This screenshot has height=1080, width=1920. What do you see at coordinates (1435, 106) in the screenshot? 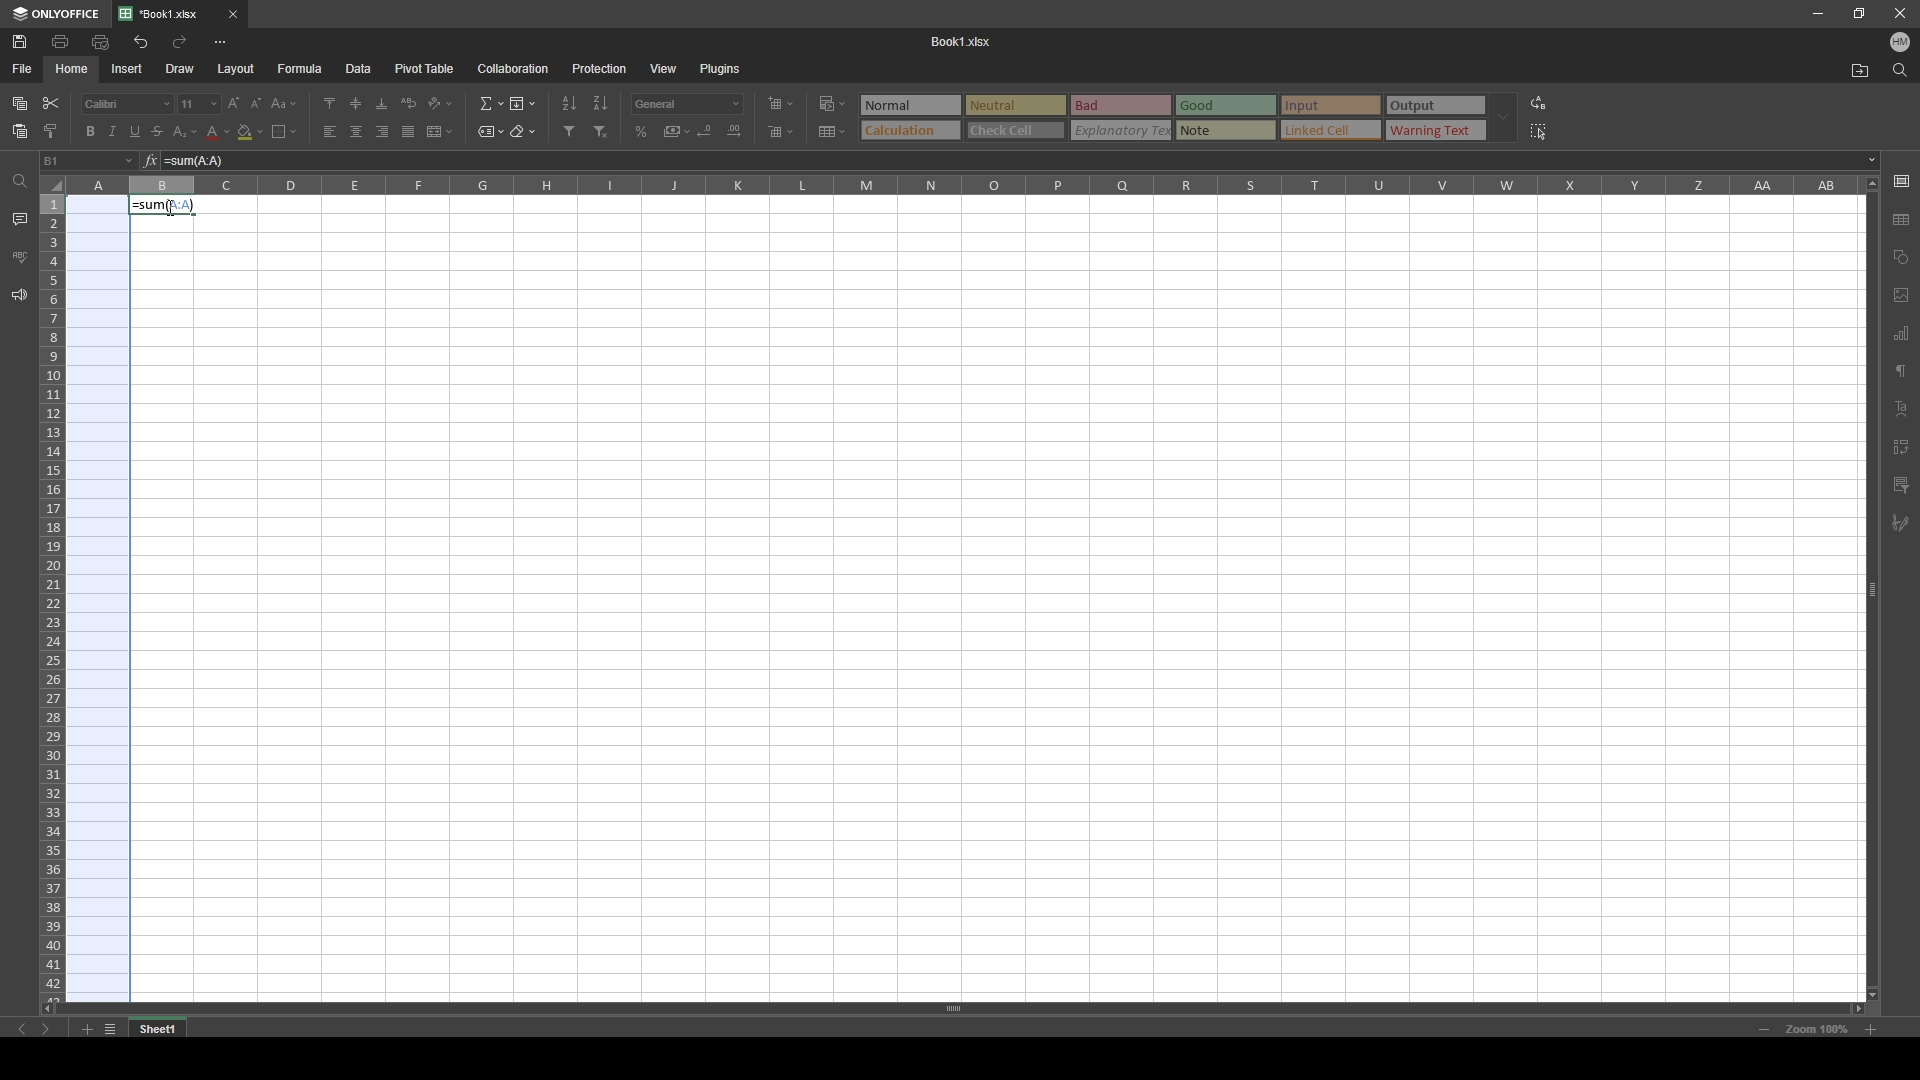
I see `Output` at bounding box center [1435, 106].